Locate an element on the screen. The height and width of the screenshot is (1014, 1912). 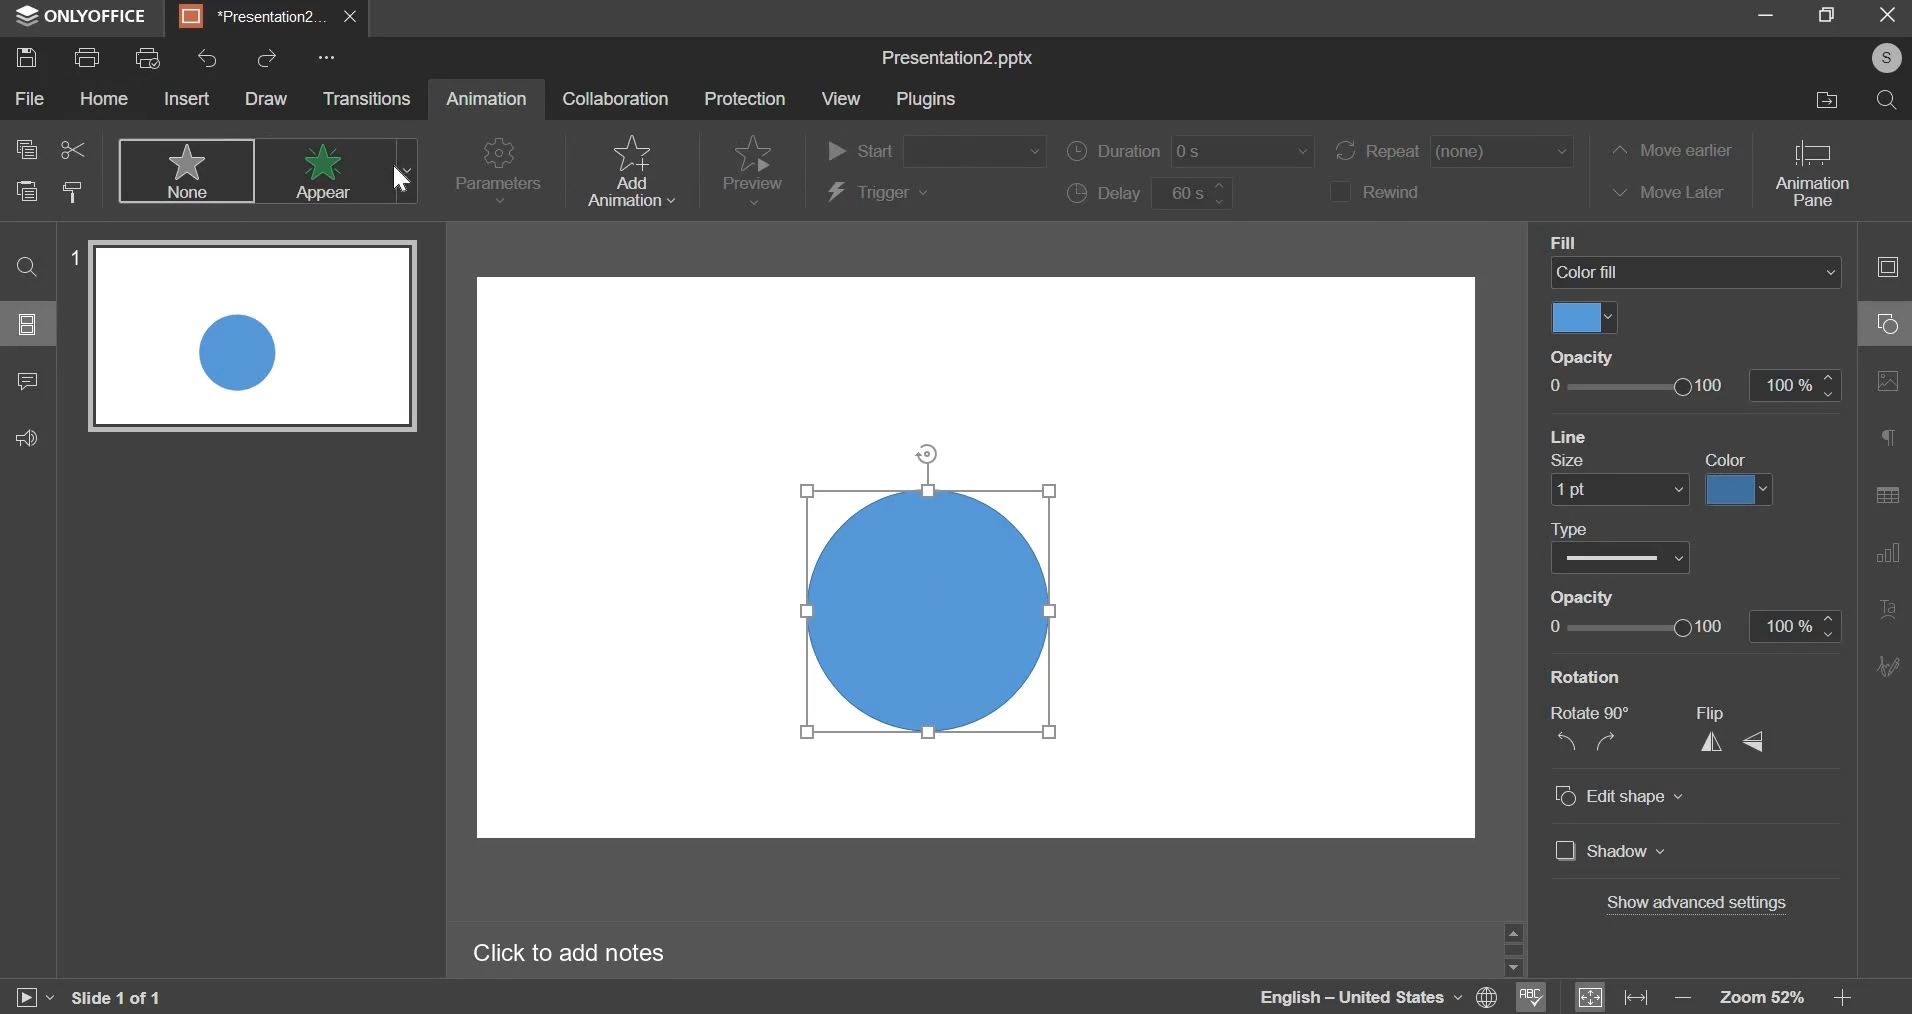
exit is located at coordinates (1892, 16).